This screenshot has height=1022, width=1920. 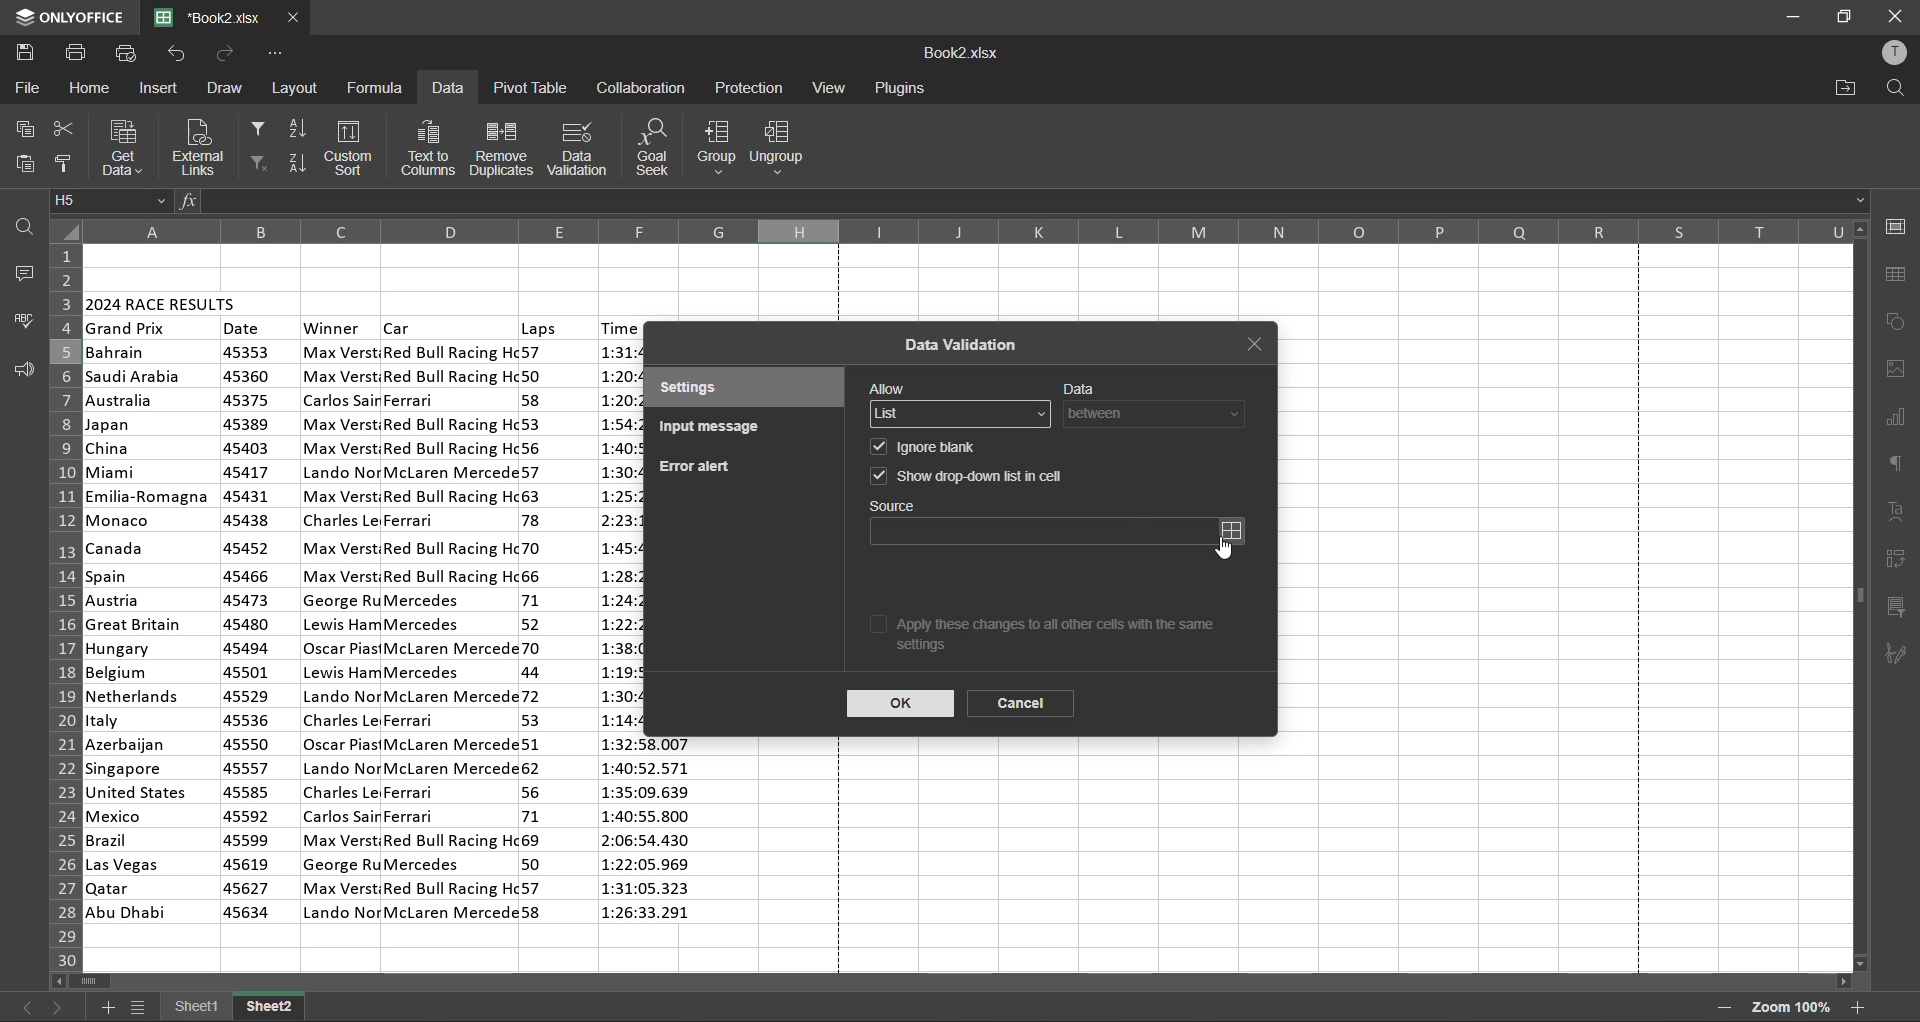 I want to click on 2024 race results, so click(x=164, y=301).